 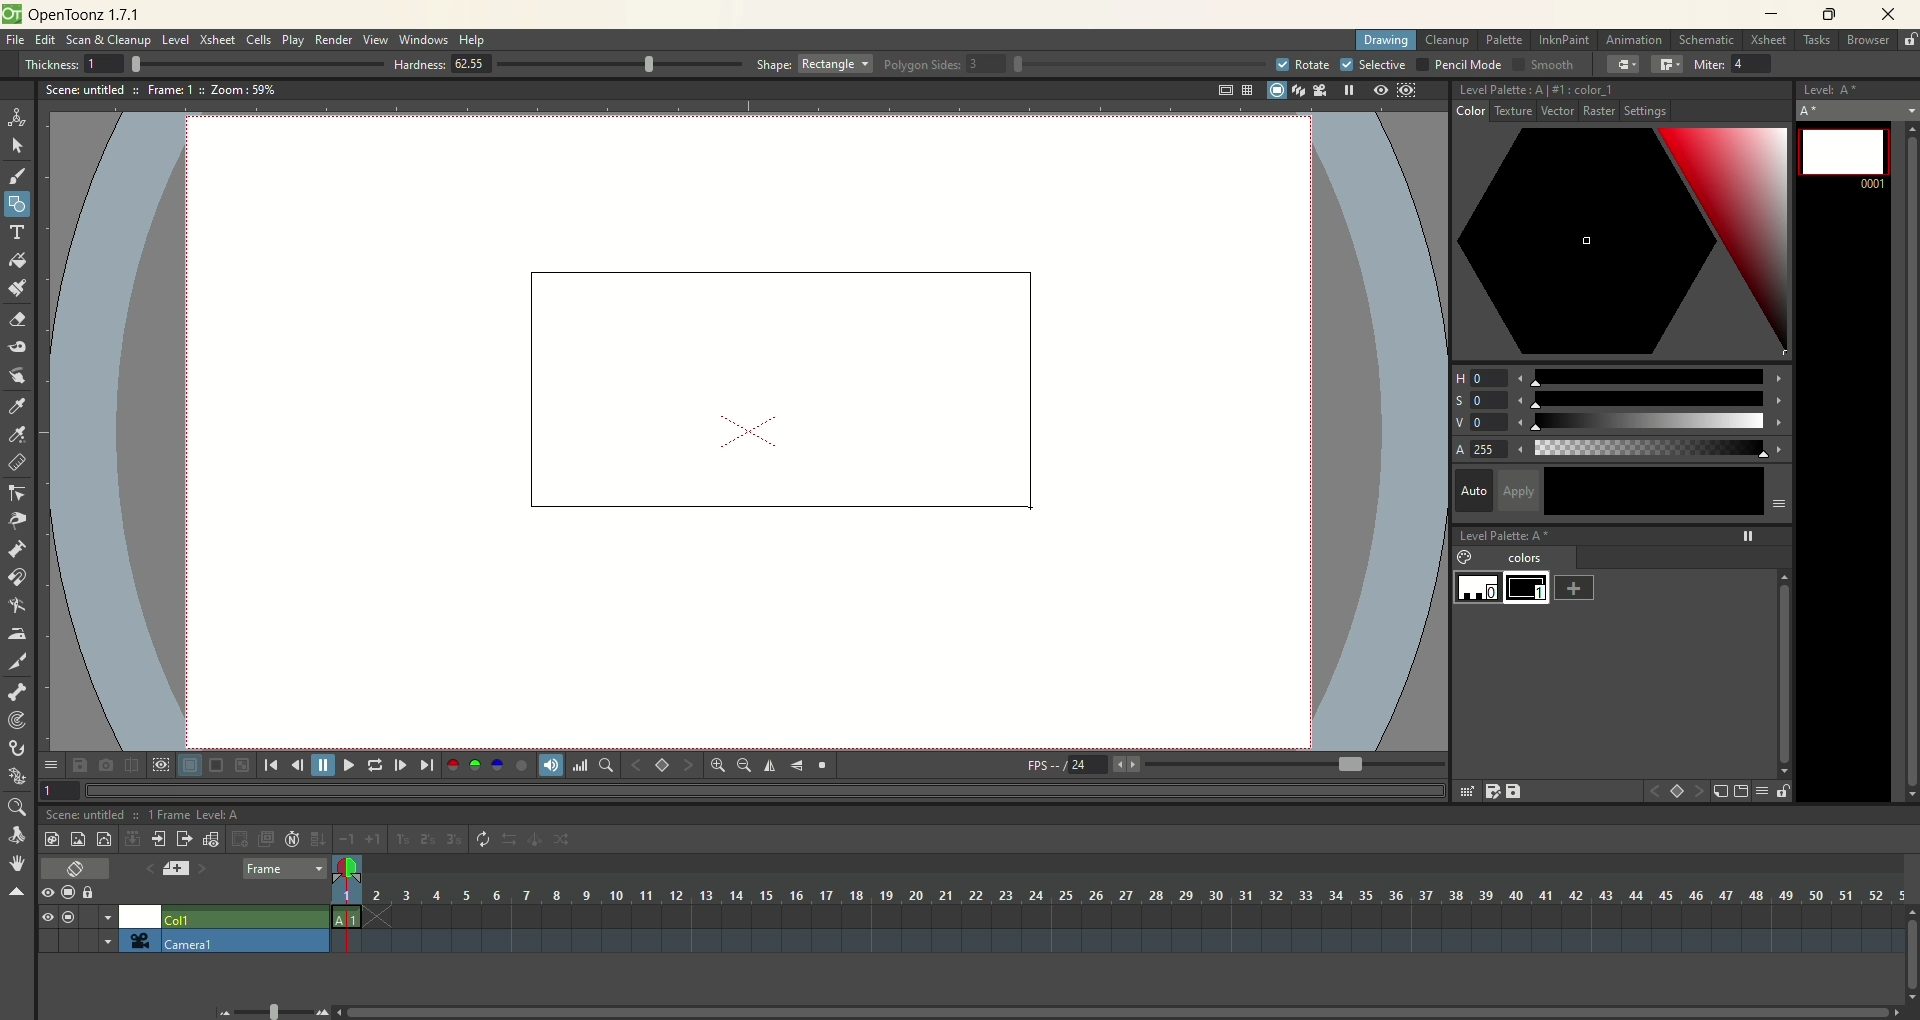 I want to click on green channel, so click(x=476, y=765).